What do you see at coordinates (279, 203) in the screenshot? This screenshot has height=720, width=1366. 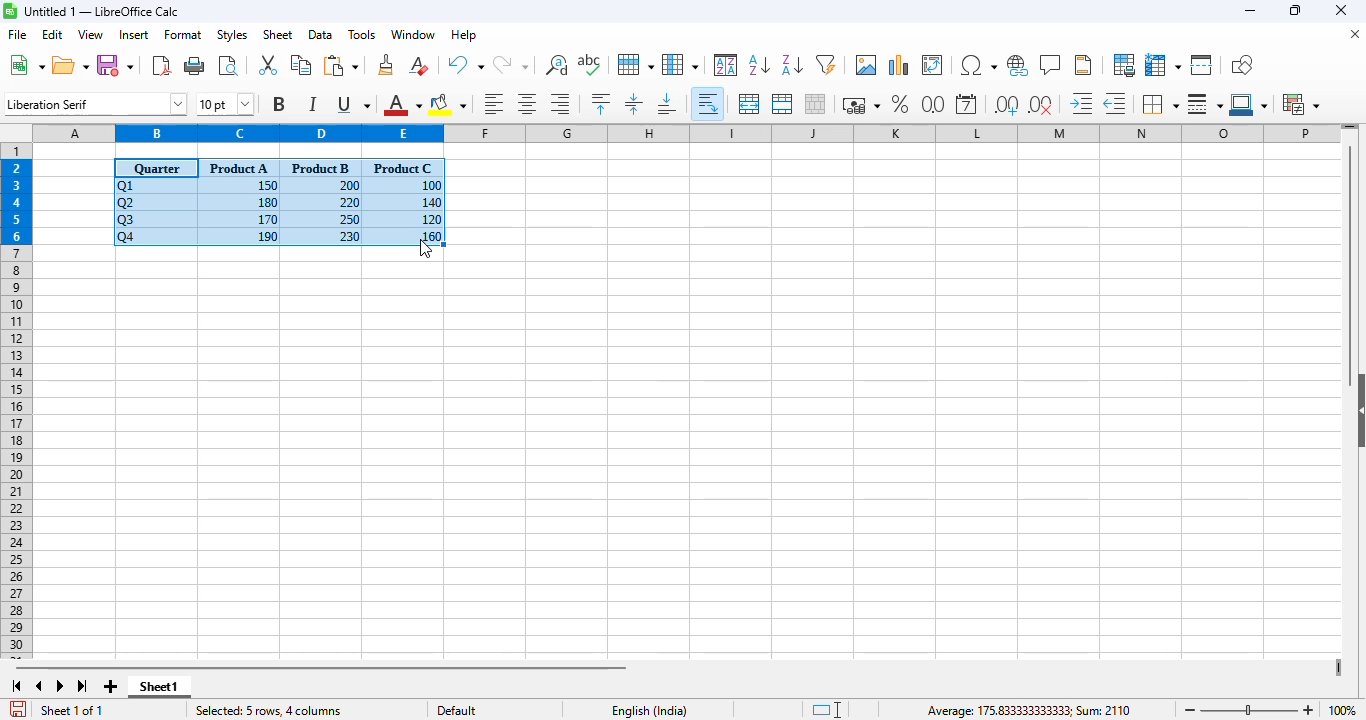 I see `selected data` at bounding box center [279, 203].